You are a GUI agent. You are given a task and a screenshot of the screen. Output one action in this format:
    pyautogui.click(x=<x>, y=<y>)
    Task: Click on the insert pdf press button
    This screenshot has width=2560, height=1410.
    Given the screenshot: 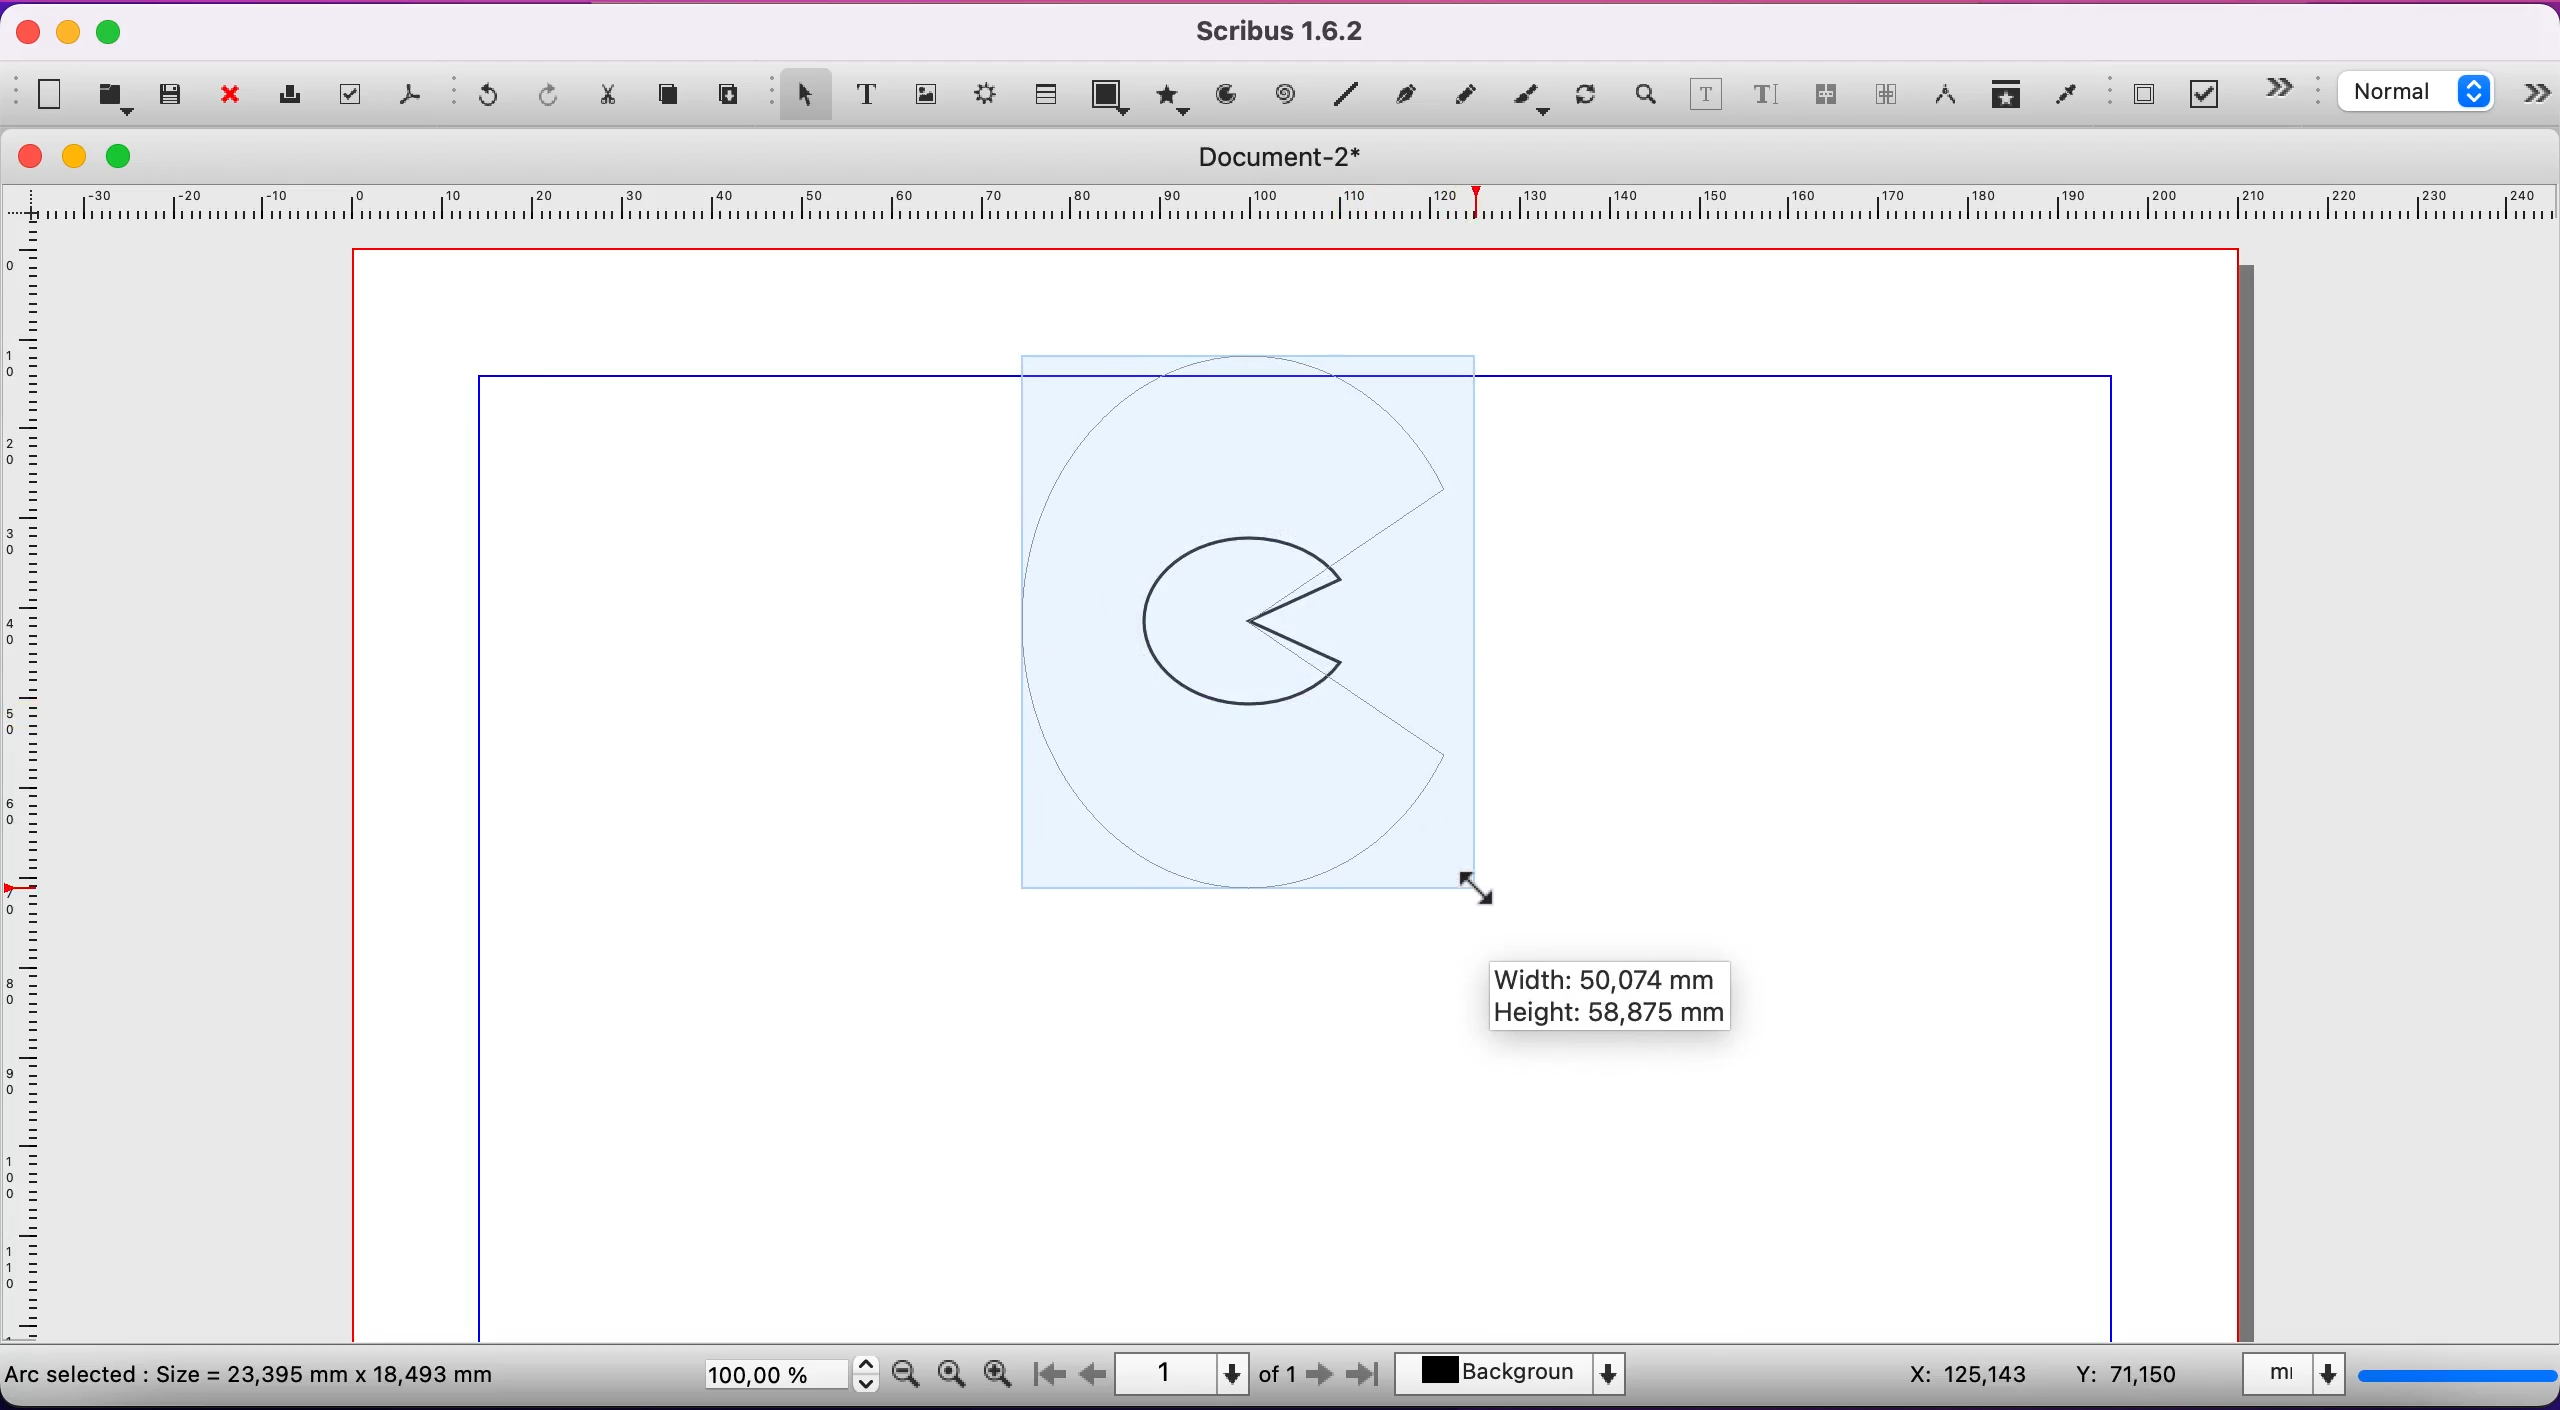 What is the action you would take?
    pyautogui.click(x=2136, y=96)
    